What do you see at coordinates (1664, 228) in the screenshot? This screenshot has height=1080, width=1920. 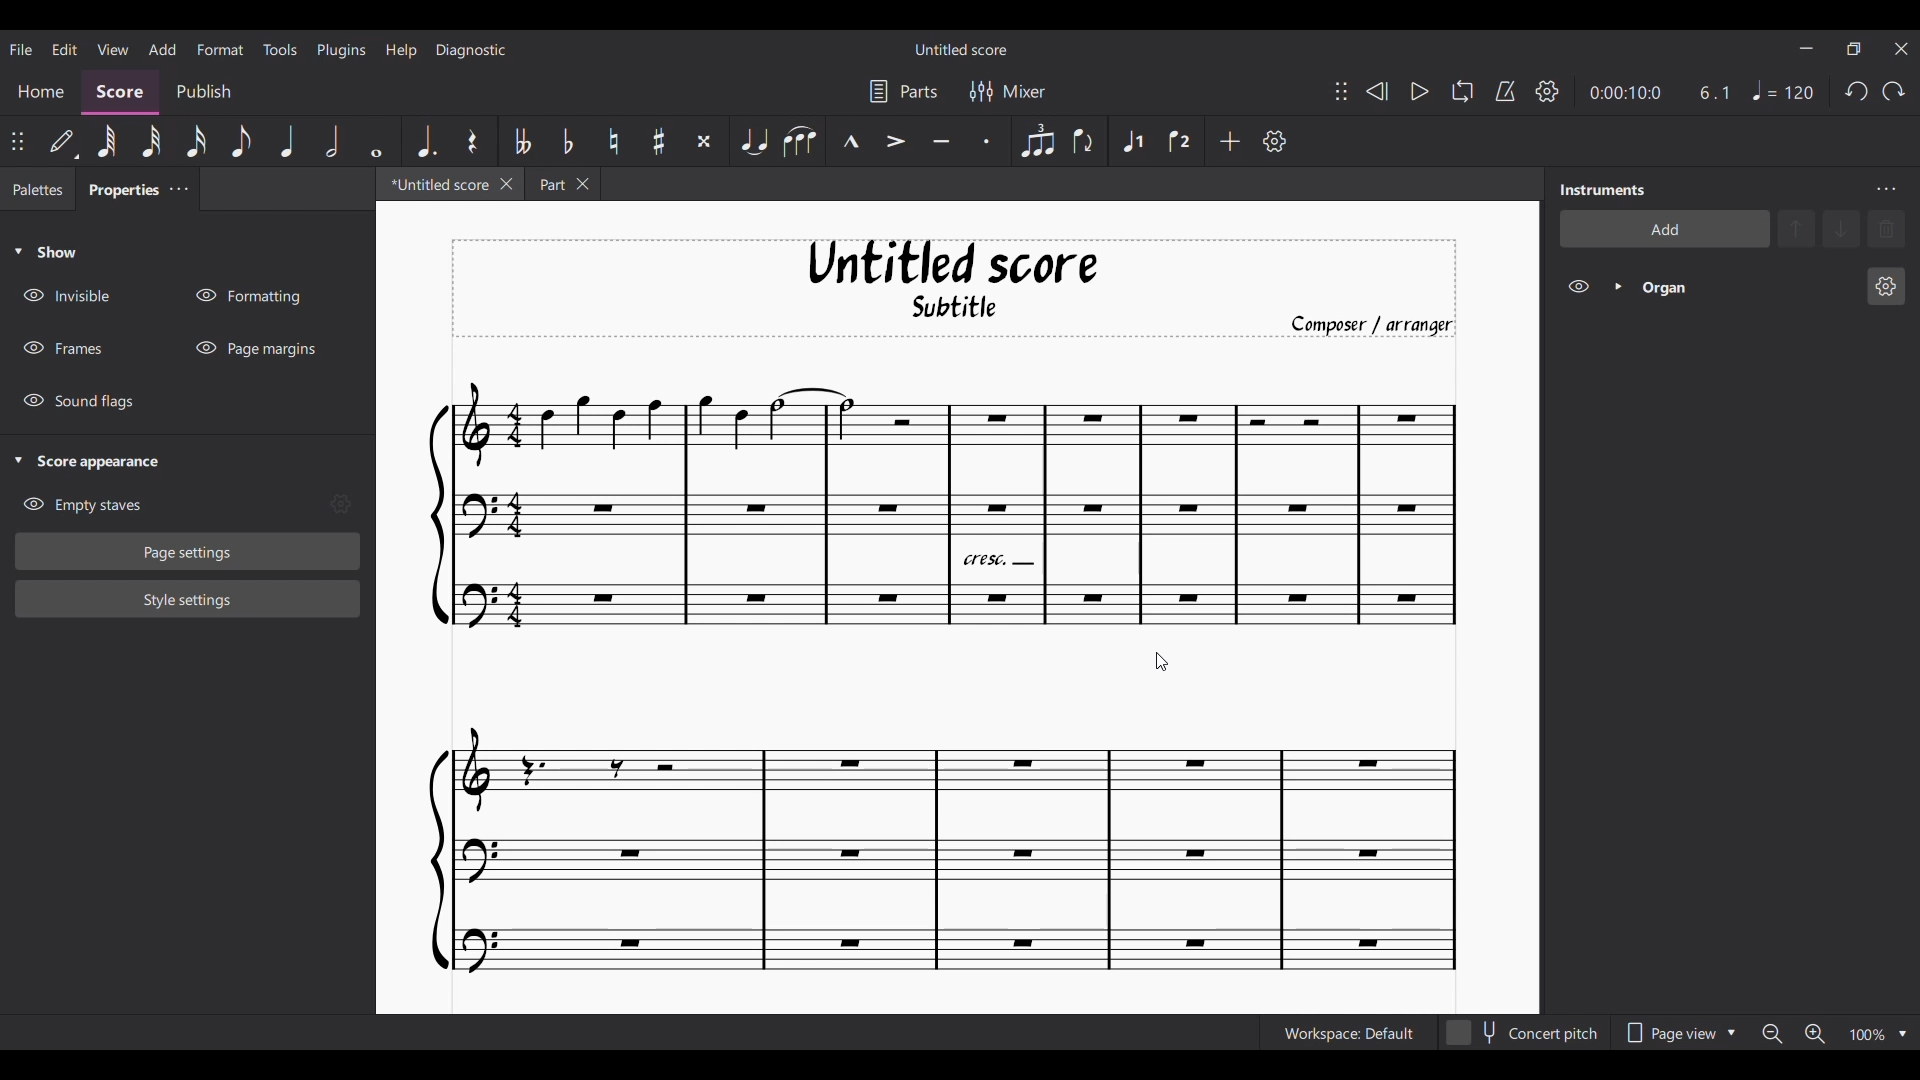 I see `Add instrument` at bounding box center [1664, 228].